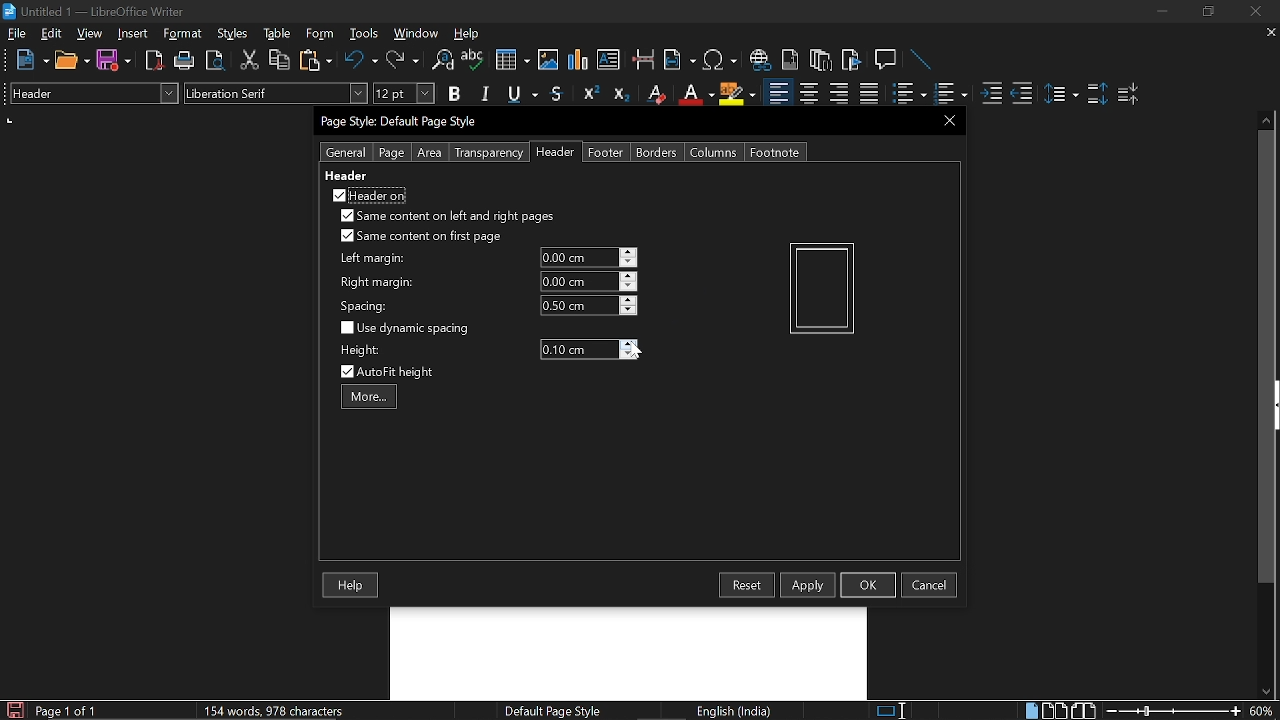  Describe the element at coordinates (695, 94) in the screenshot. I see `Underline` at that location.